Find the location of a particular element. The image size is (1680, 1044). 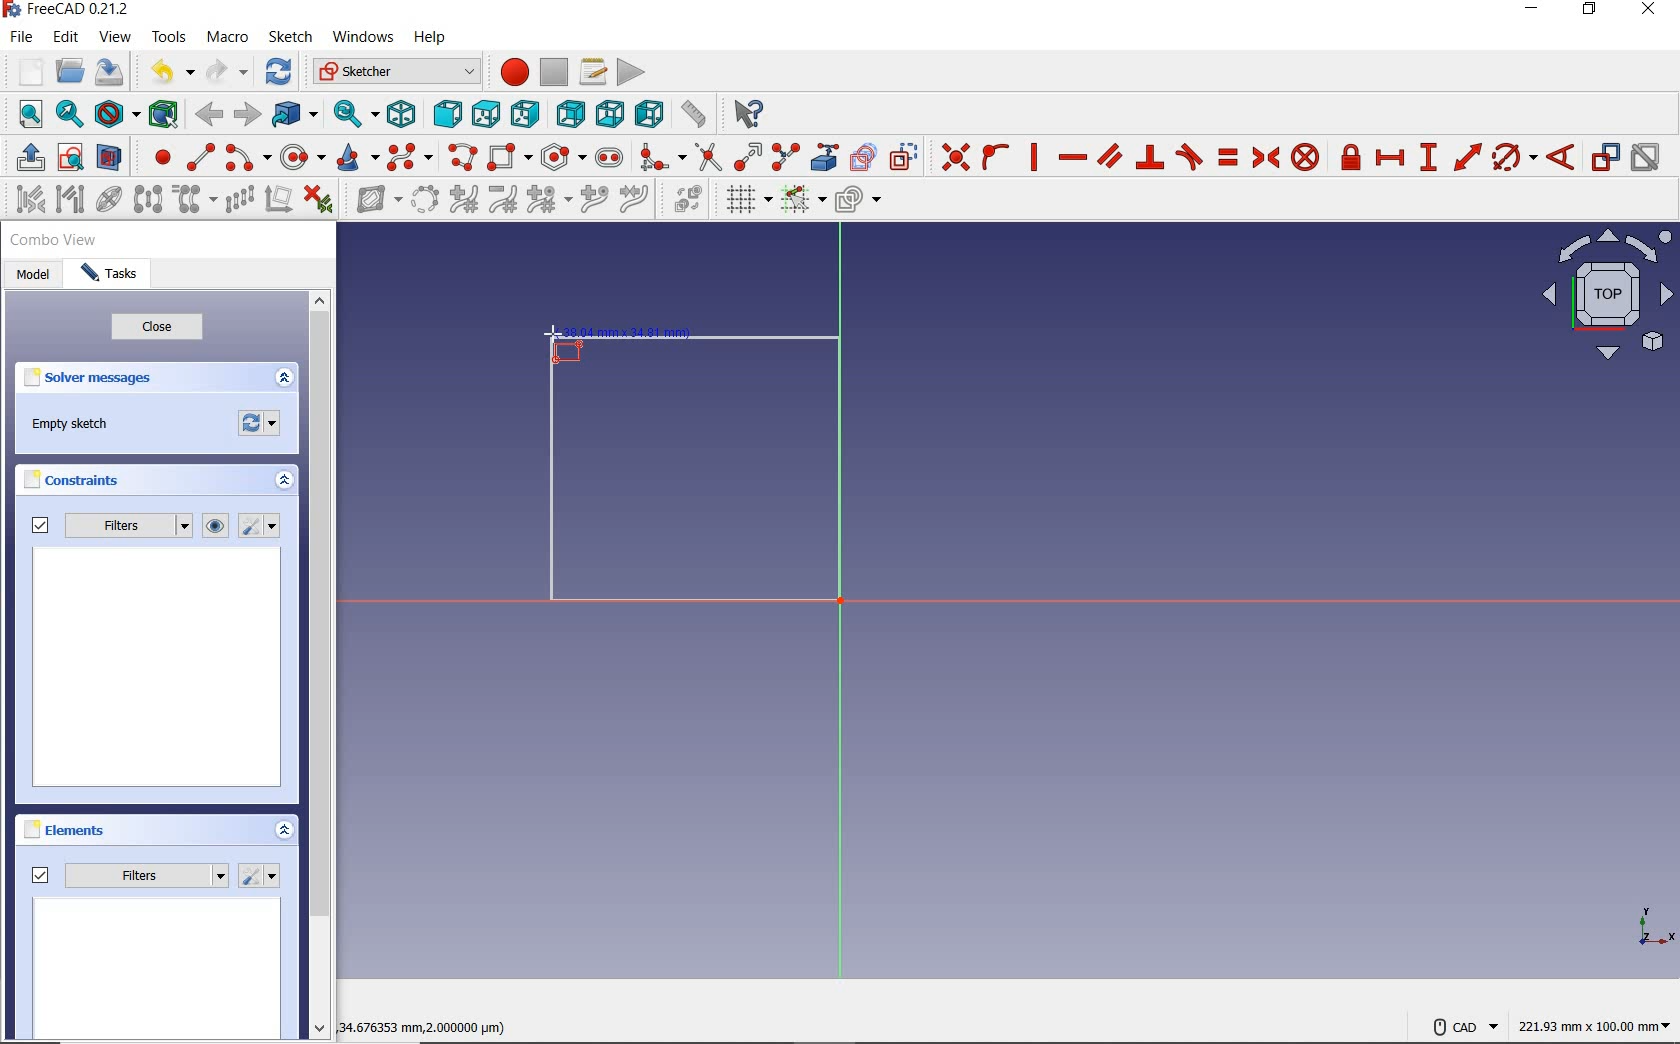

create fillet is located at coordinates (657, 157).